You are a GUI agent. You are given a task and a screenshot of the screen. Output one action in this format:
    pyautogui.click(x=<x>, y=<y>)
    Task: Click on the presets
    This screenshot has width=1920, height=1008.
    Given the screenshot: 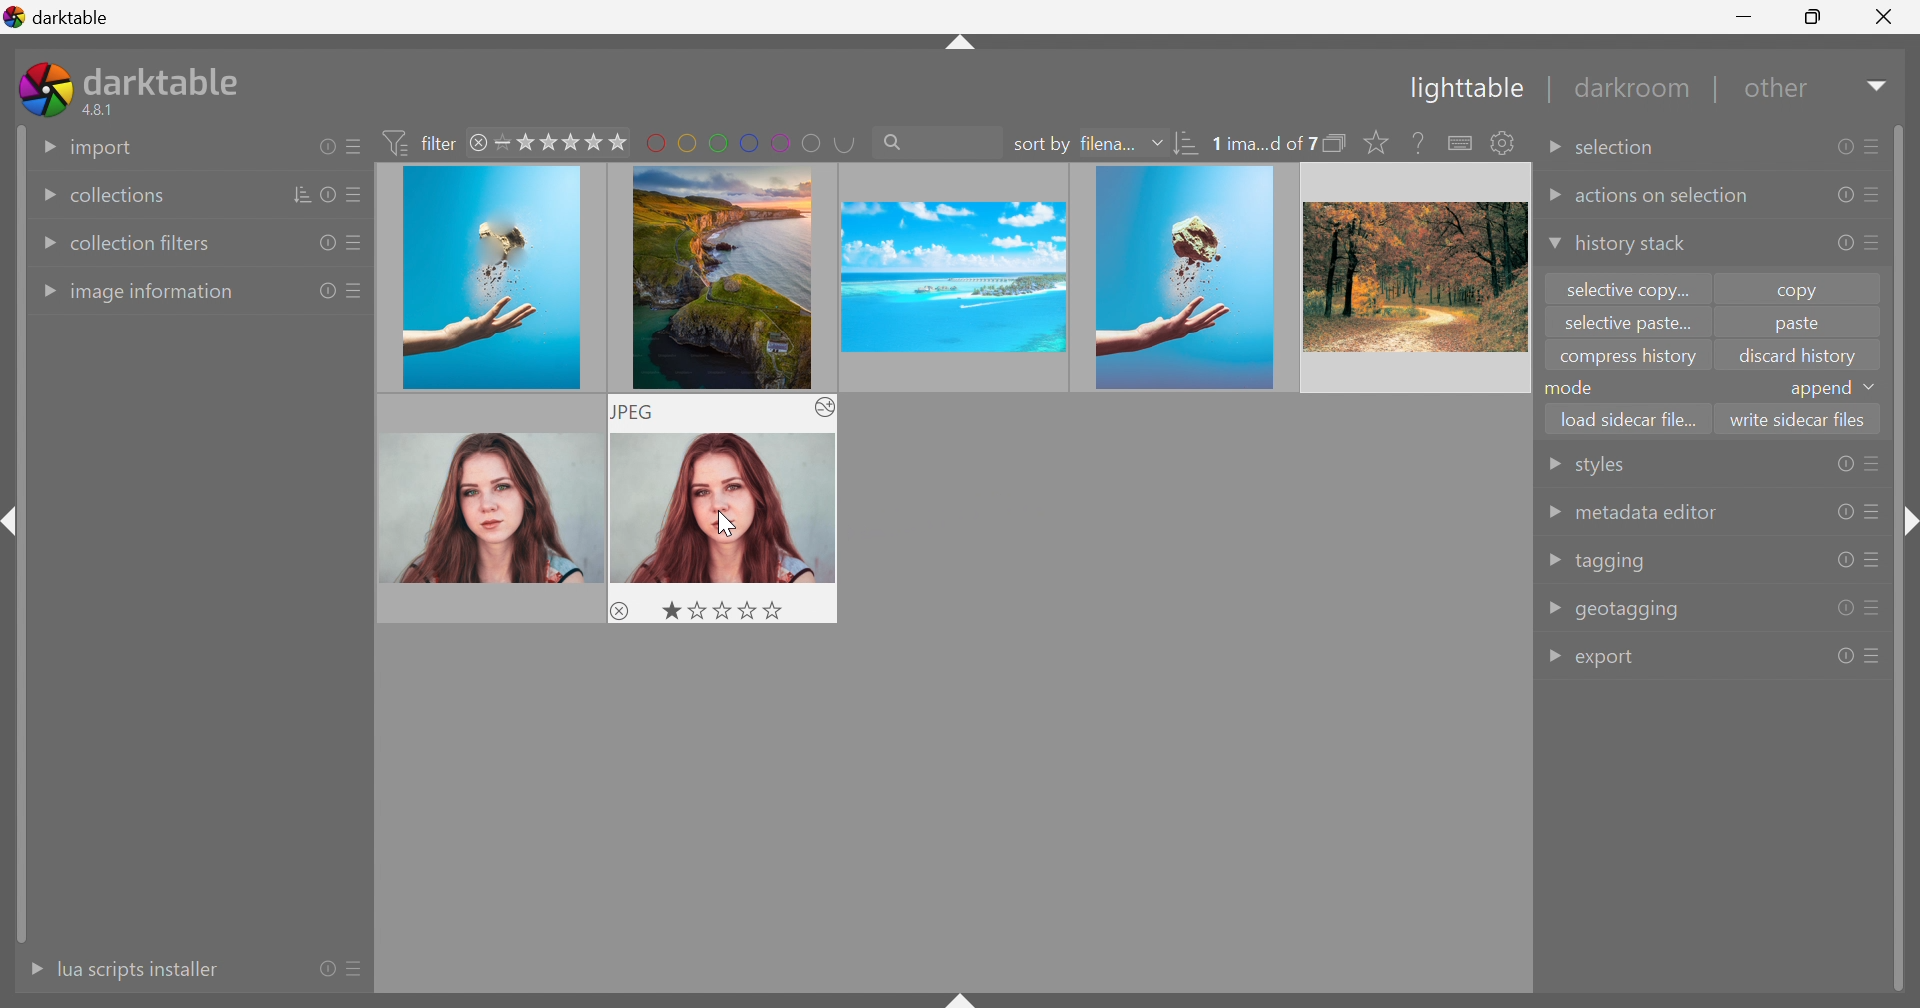 What is the action you would take?
    pyautogui.click(x=1874, y=560)
    